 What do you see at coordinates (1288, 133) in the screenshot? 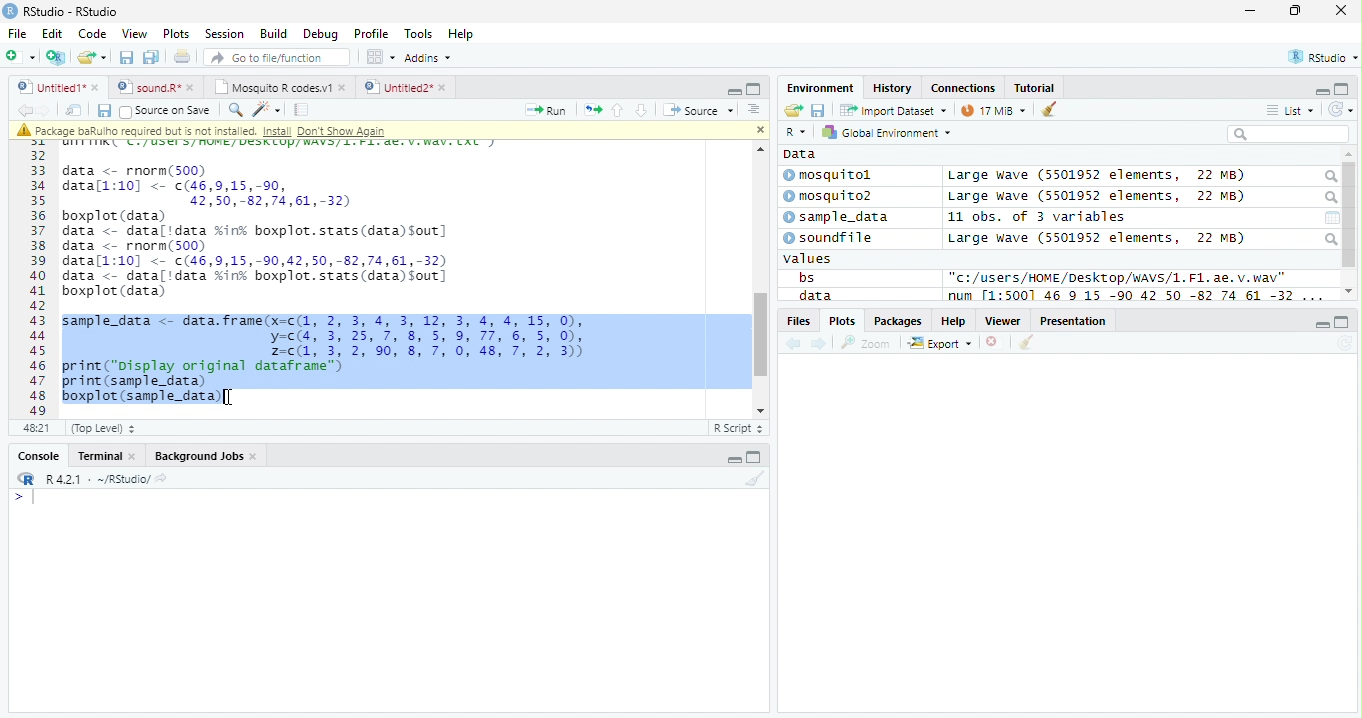
I see `search bar` at bounding box center [1288, 133].